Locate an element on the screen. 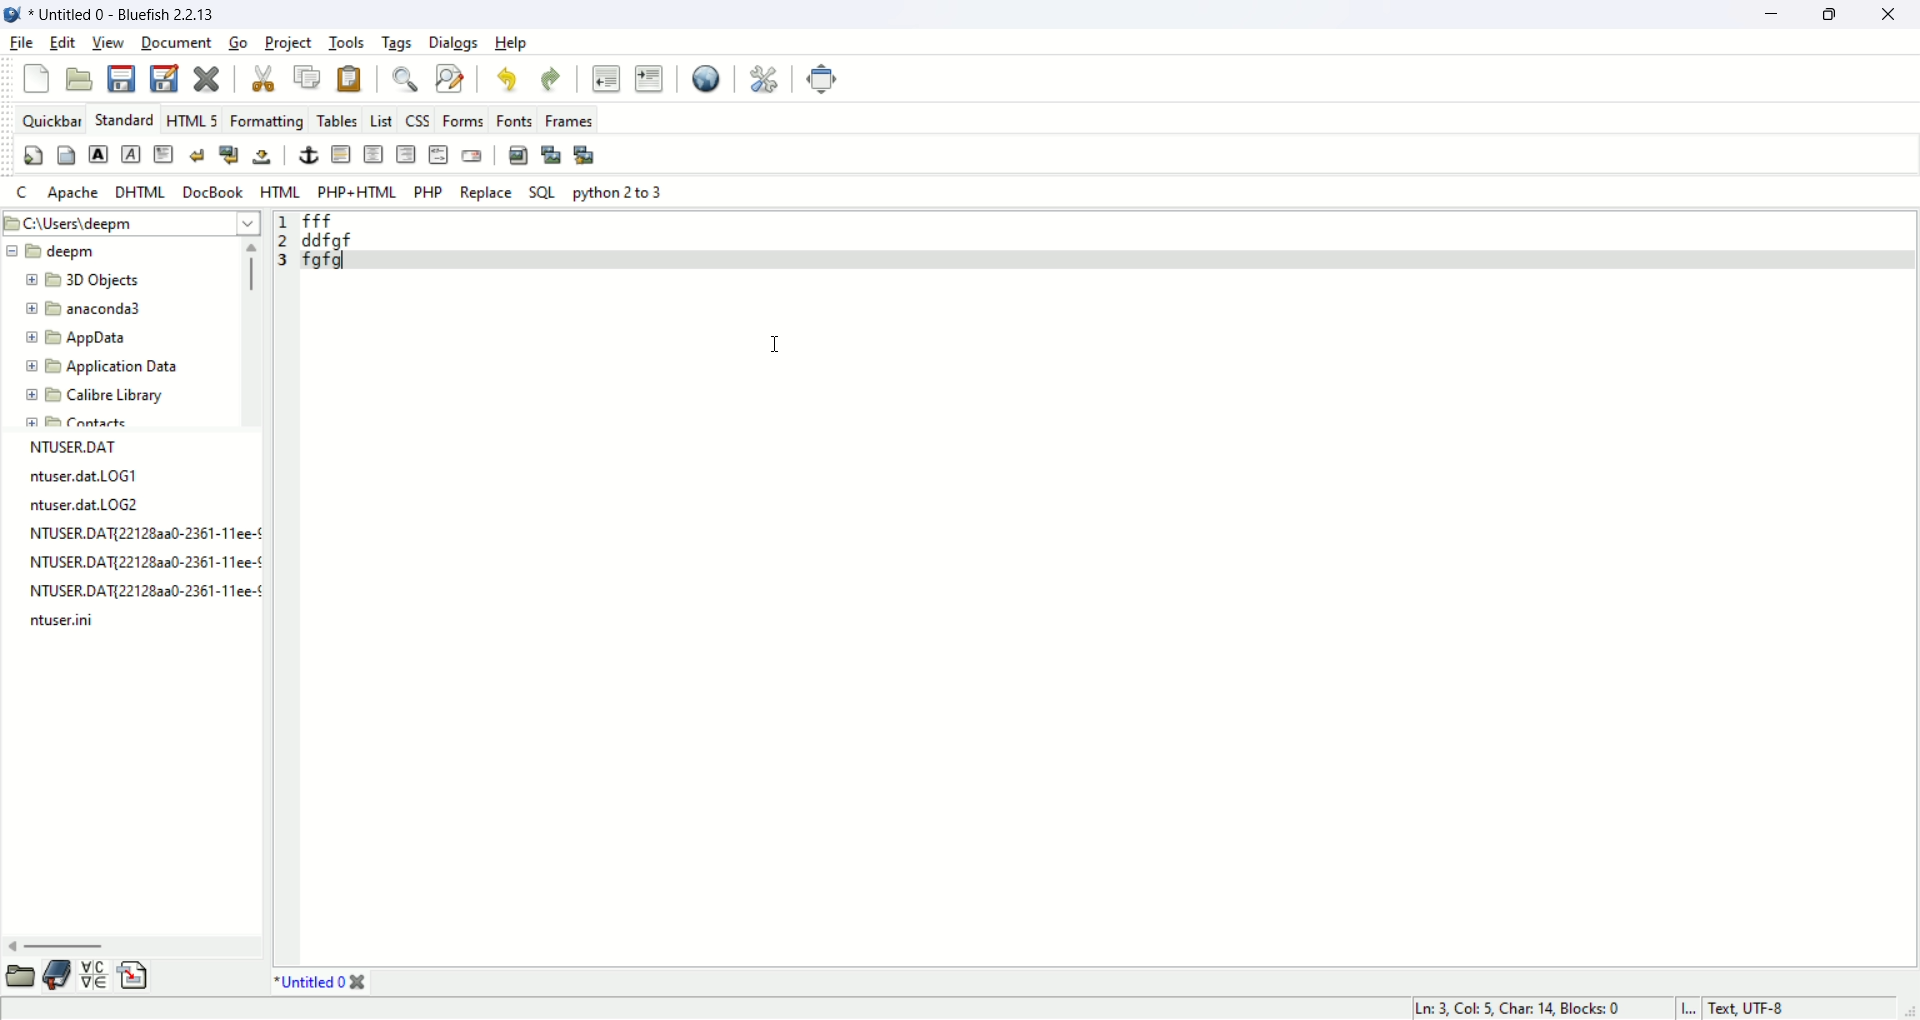  REPLACE is located at coordinates (488, 193).